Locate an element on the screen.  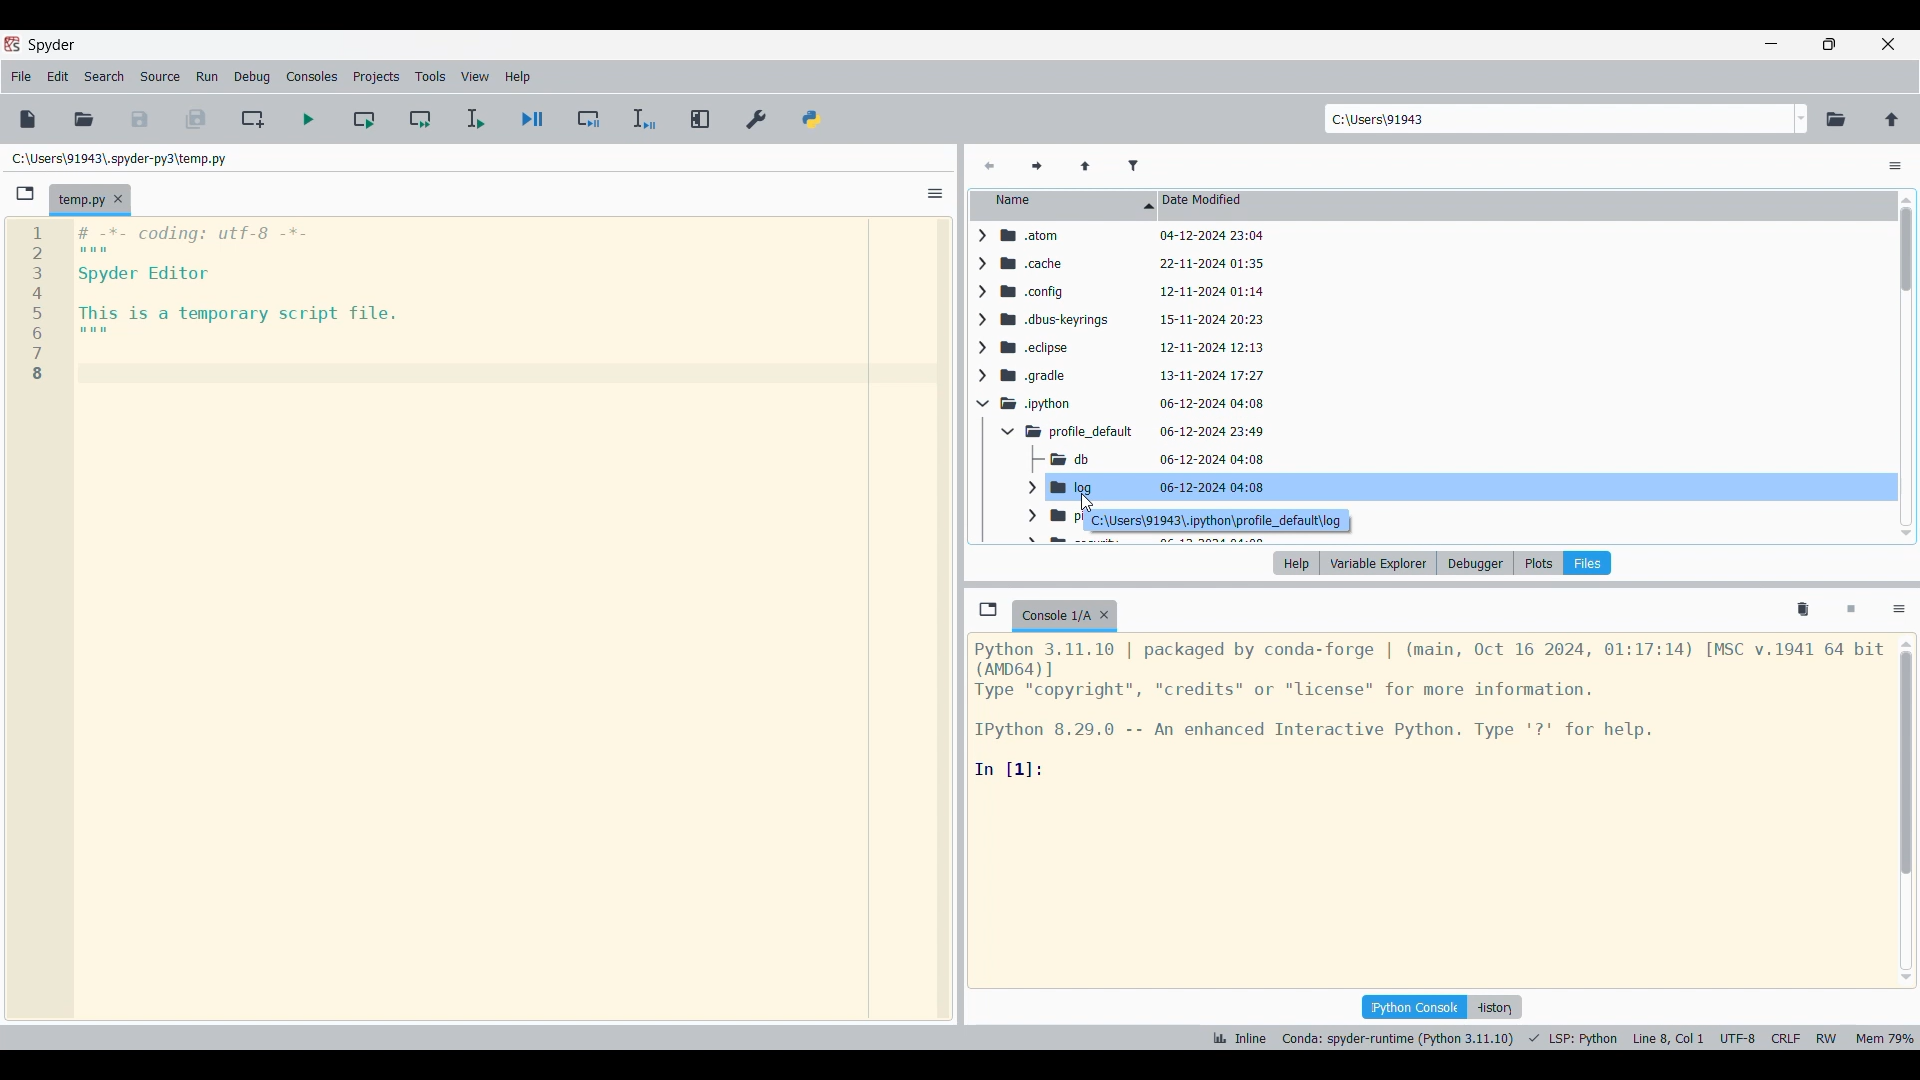
Options is located at coordinates (936, 193).